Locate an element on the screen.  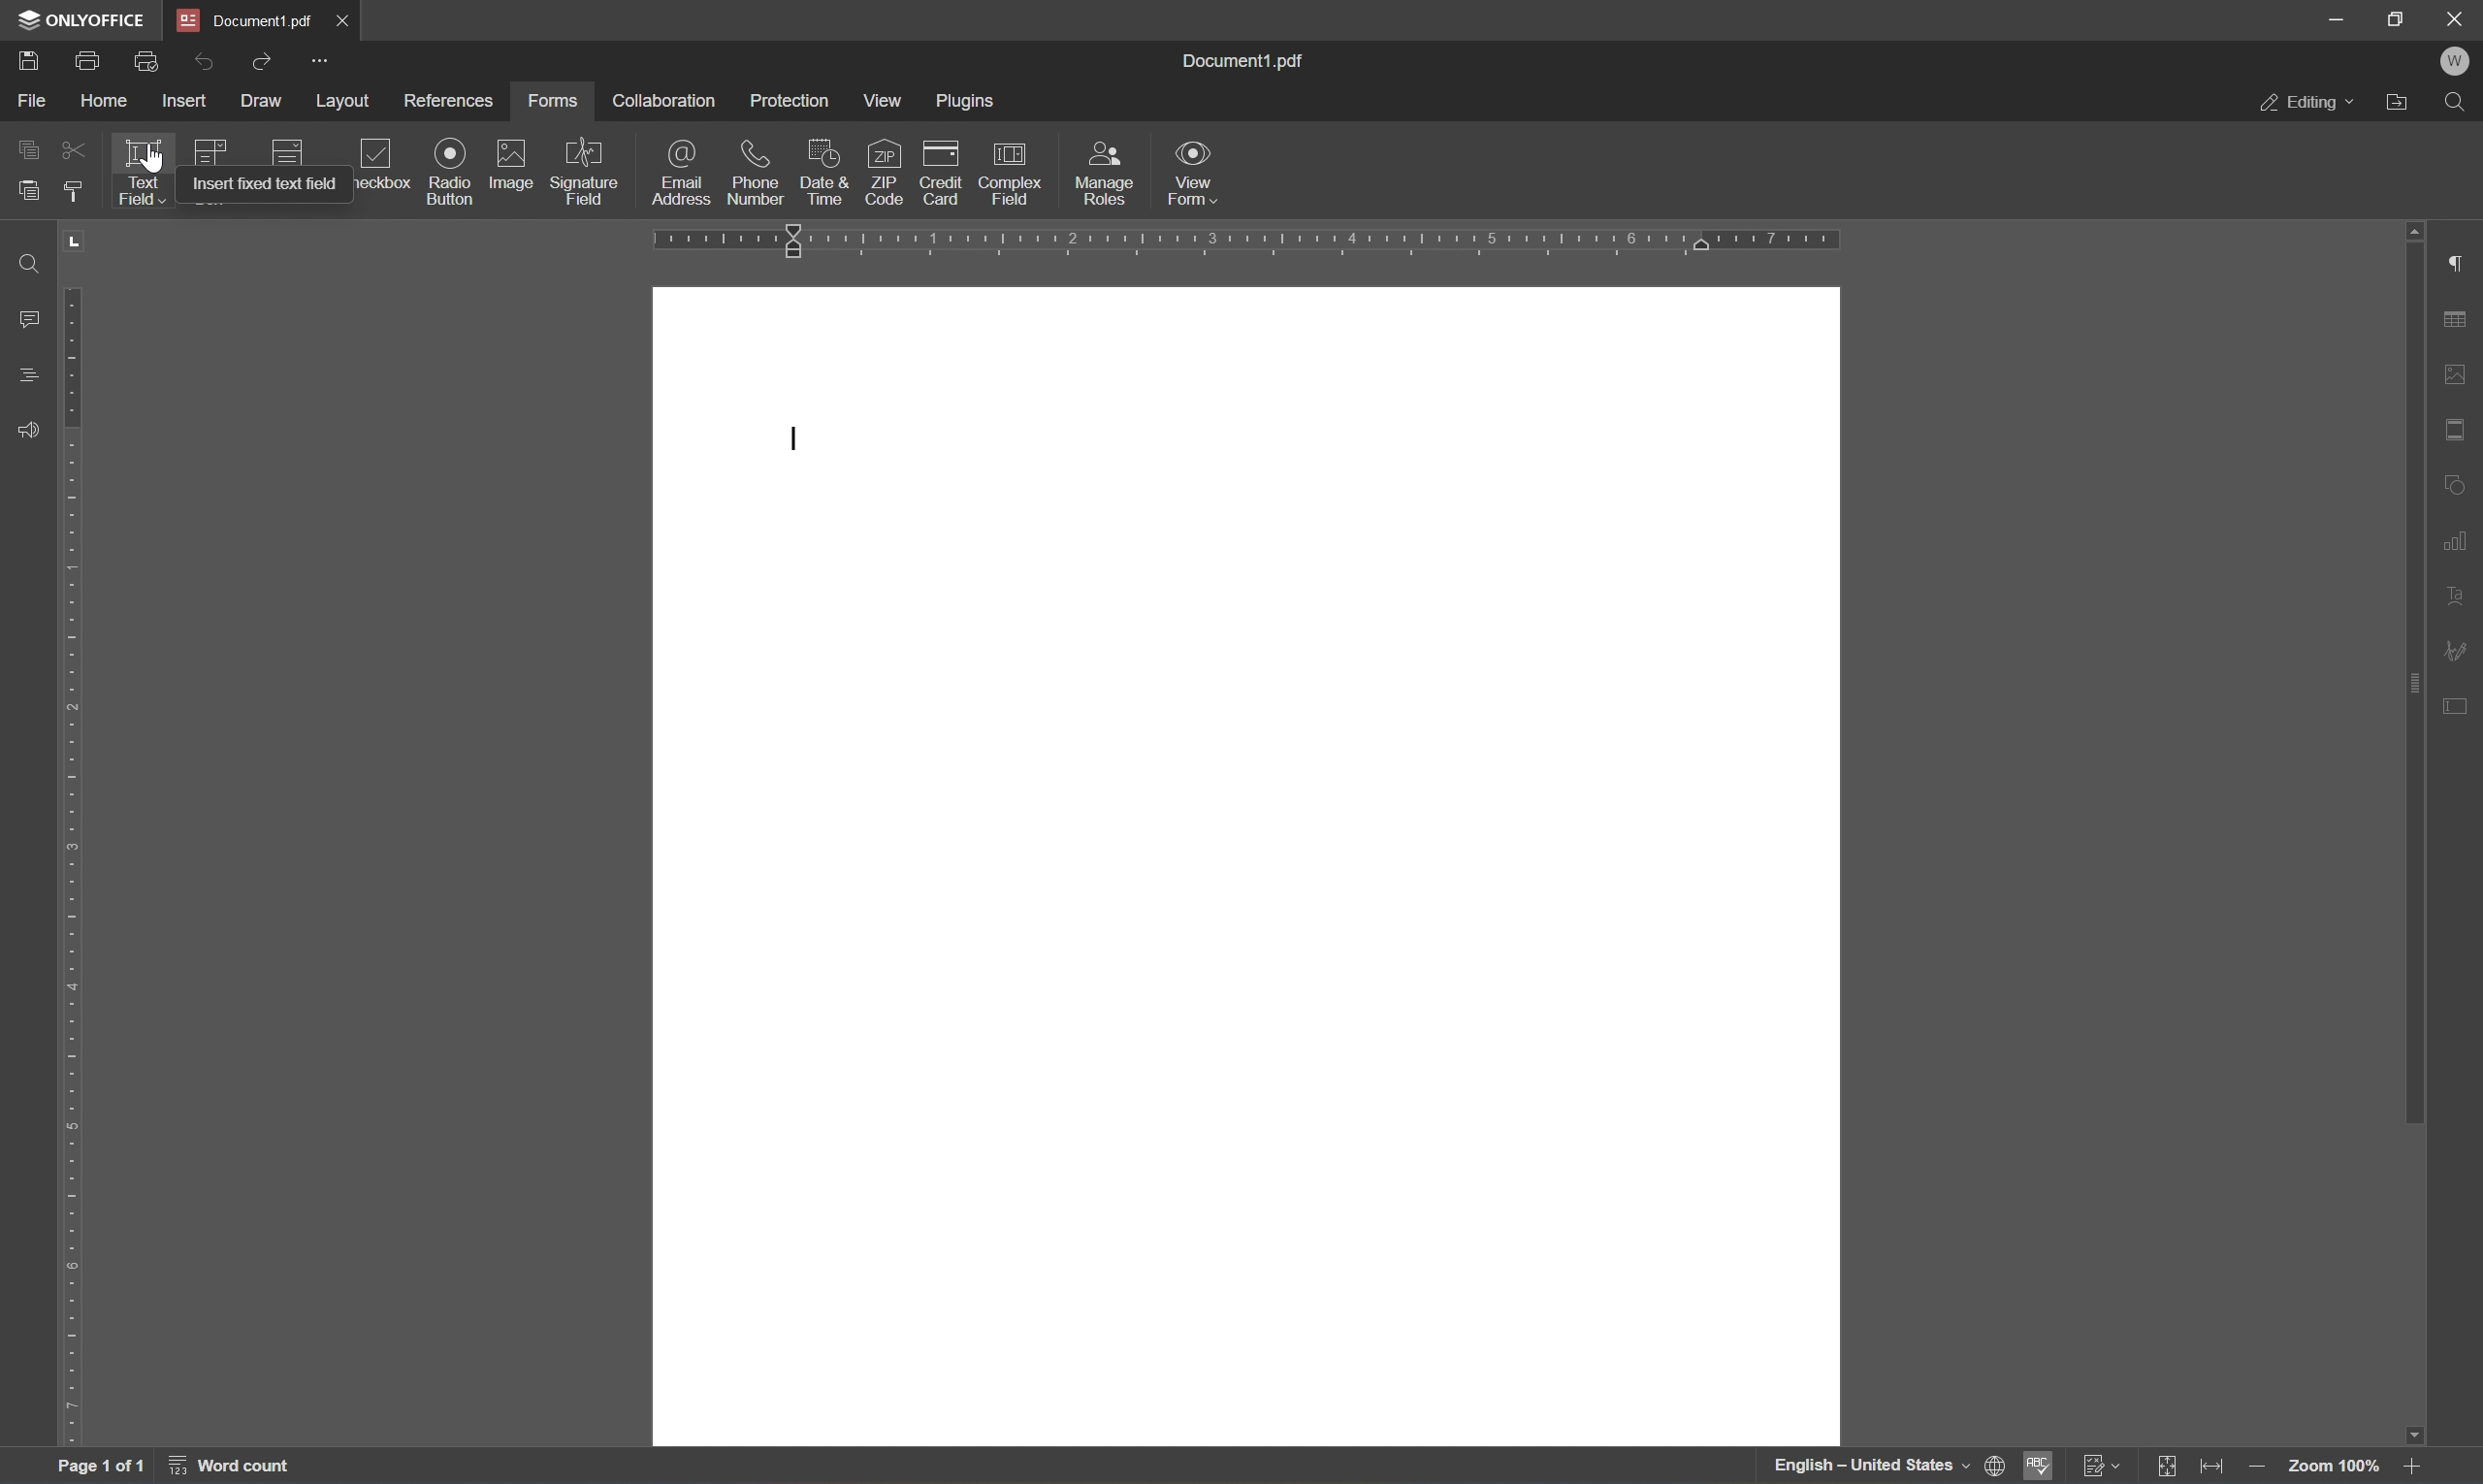
minimize is located at coordinates (2338, 15).